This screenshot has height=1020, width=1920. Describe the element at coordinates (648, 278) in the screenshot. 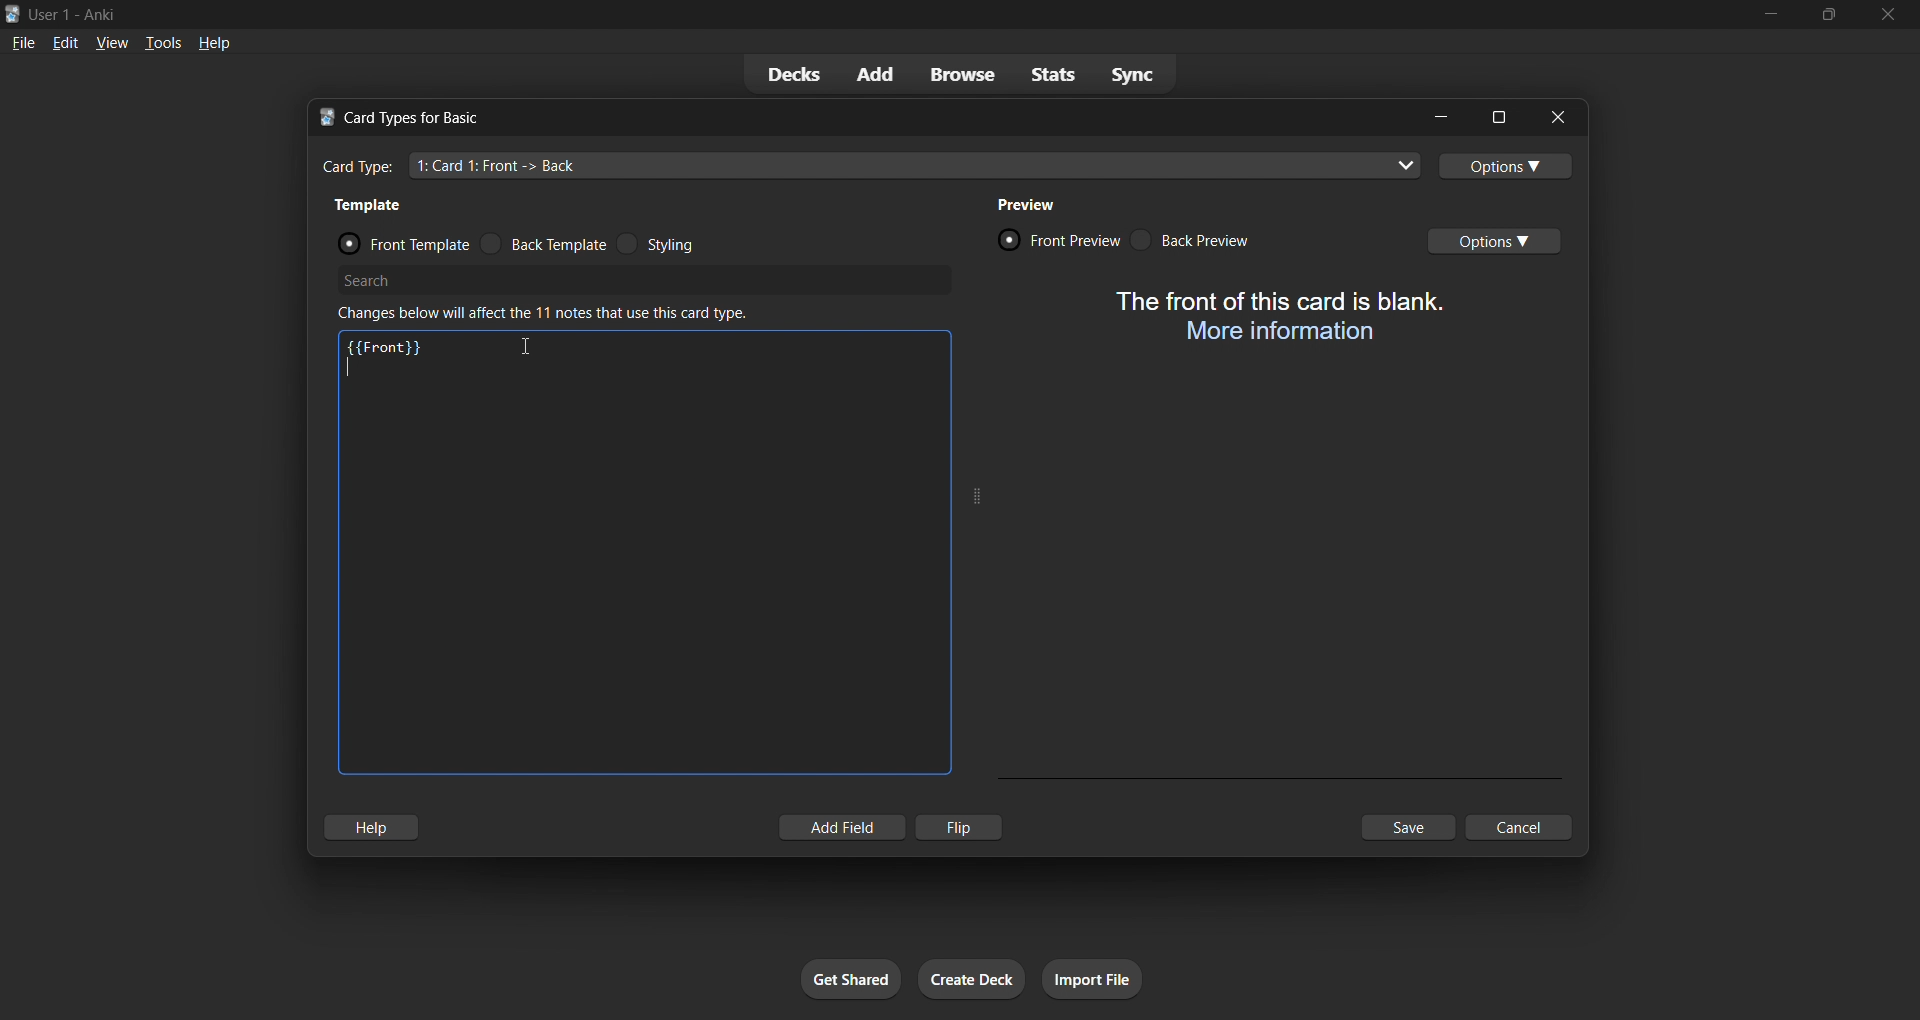

I see `search bar` at that location.